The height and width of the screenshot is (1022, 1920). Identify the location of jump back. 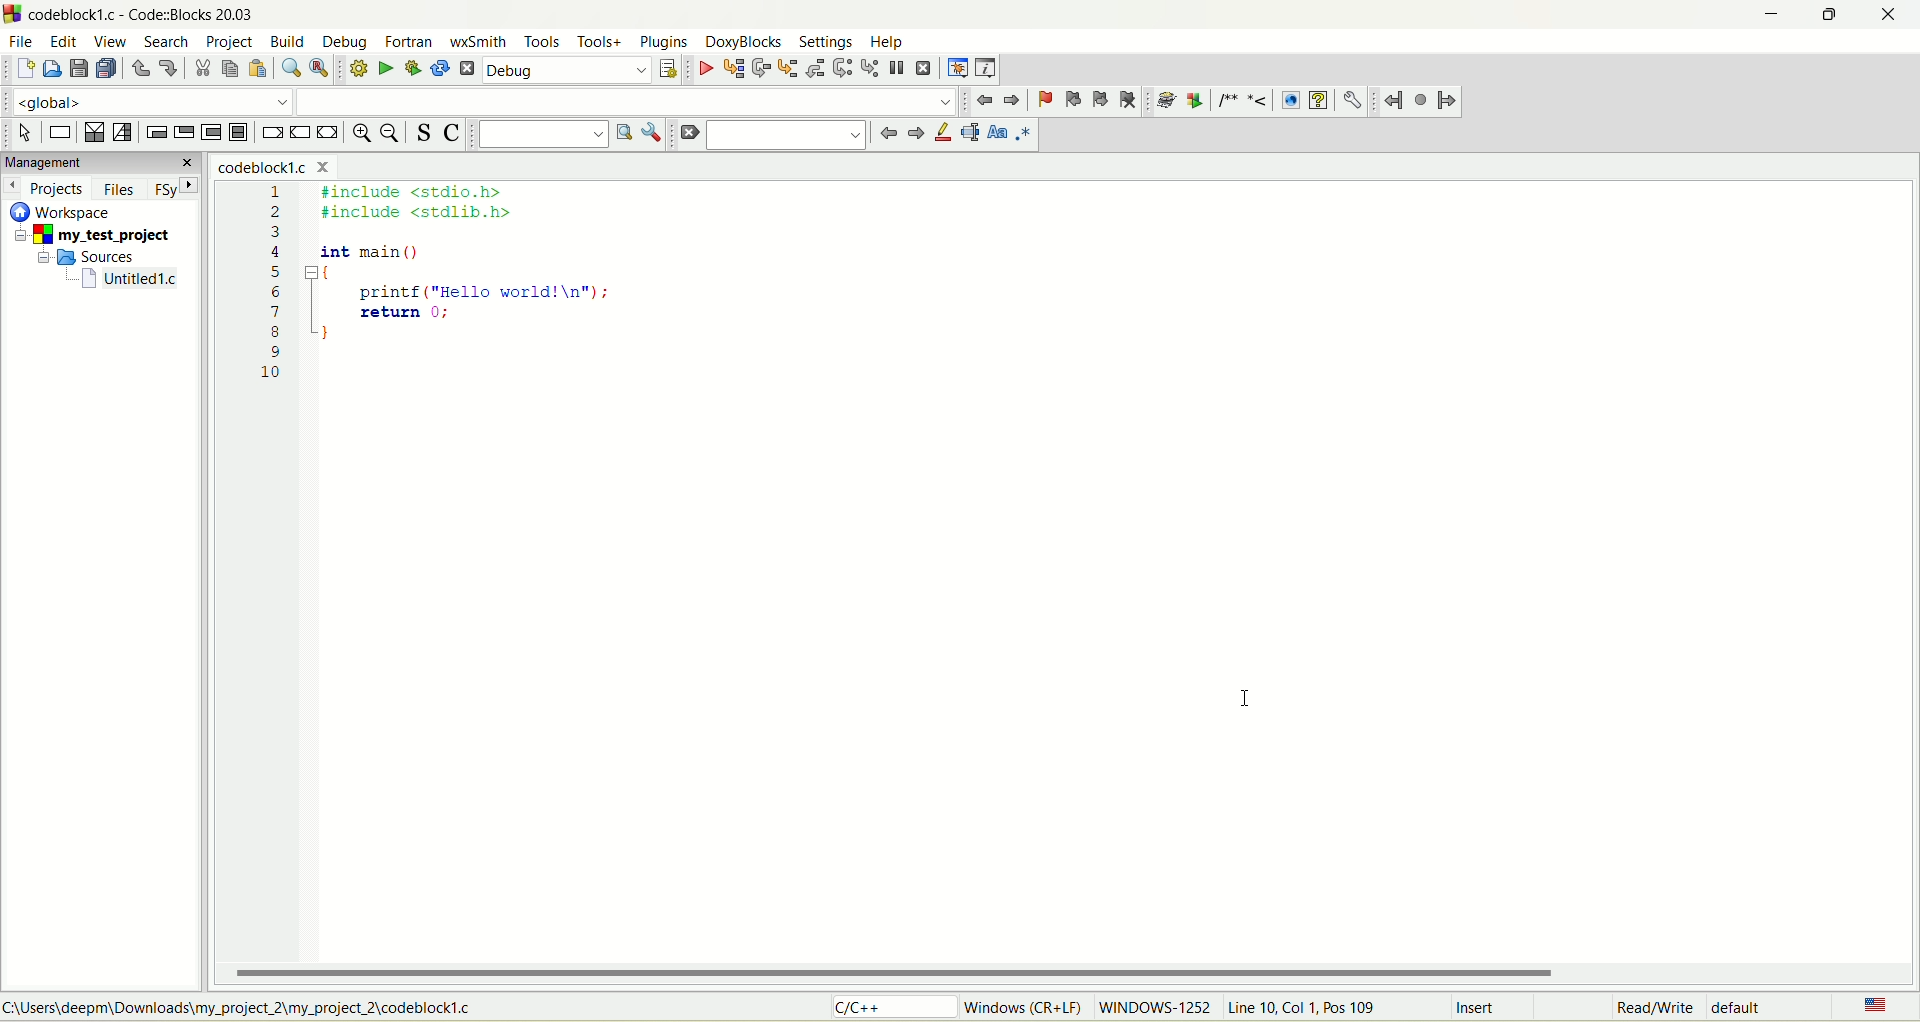
(885, 133).